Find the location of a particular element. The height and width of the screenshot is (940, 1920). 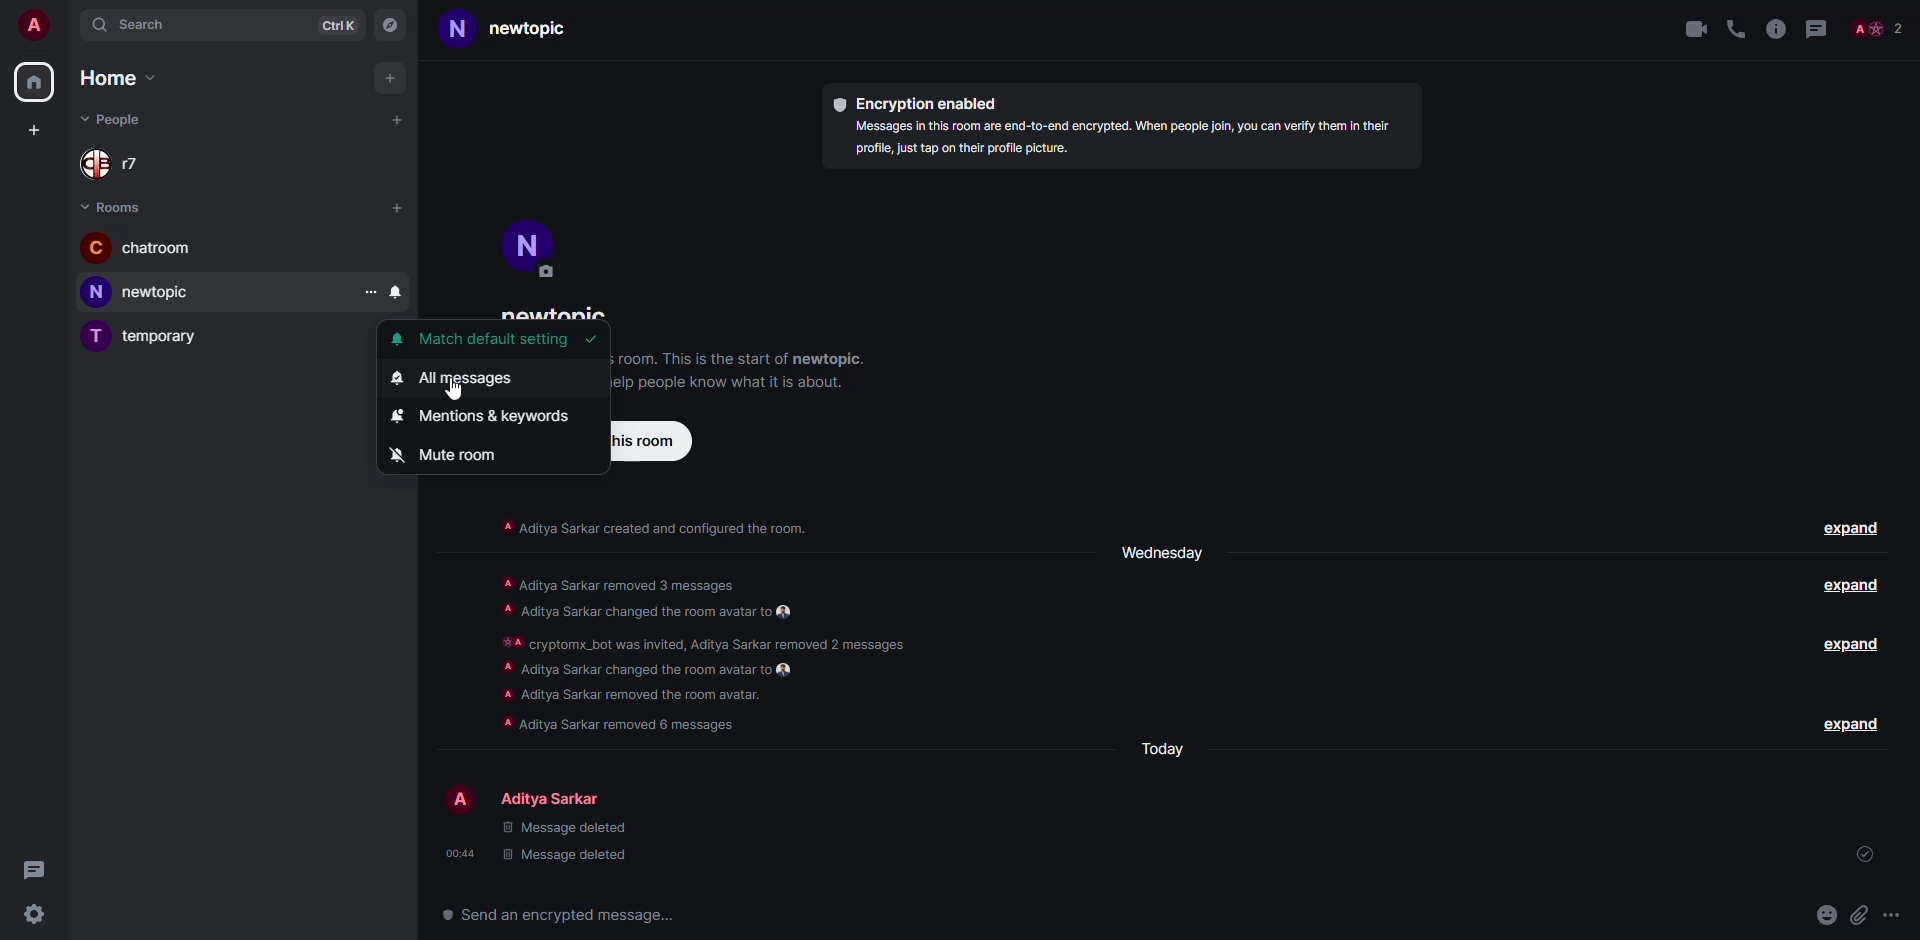

video is located at coordinates (1692, 31).